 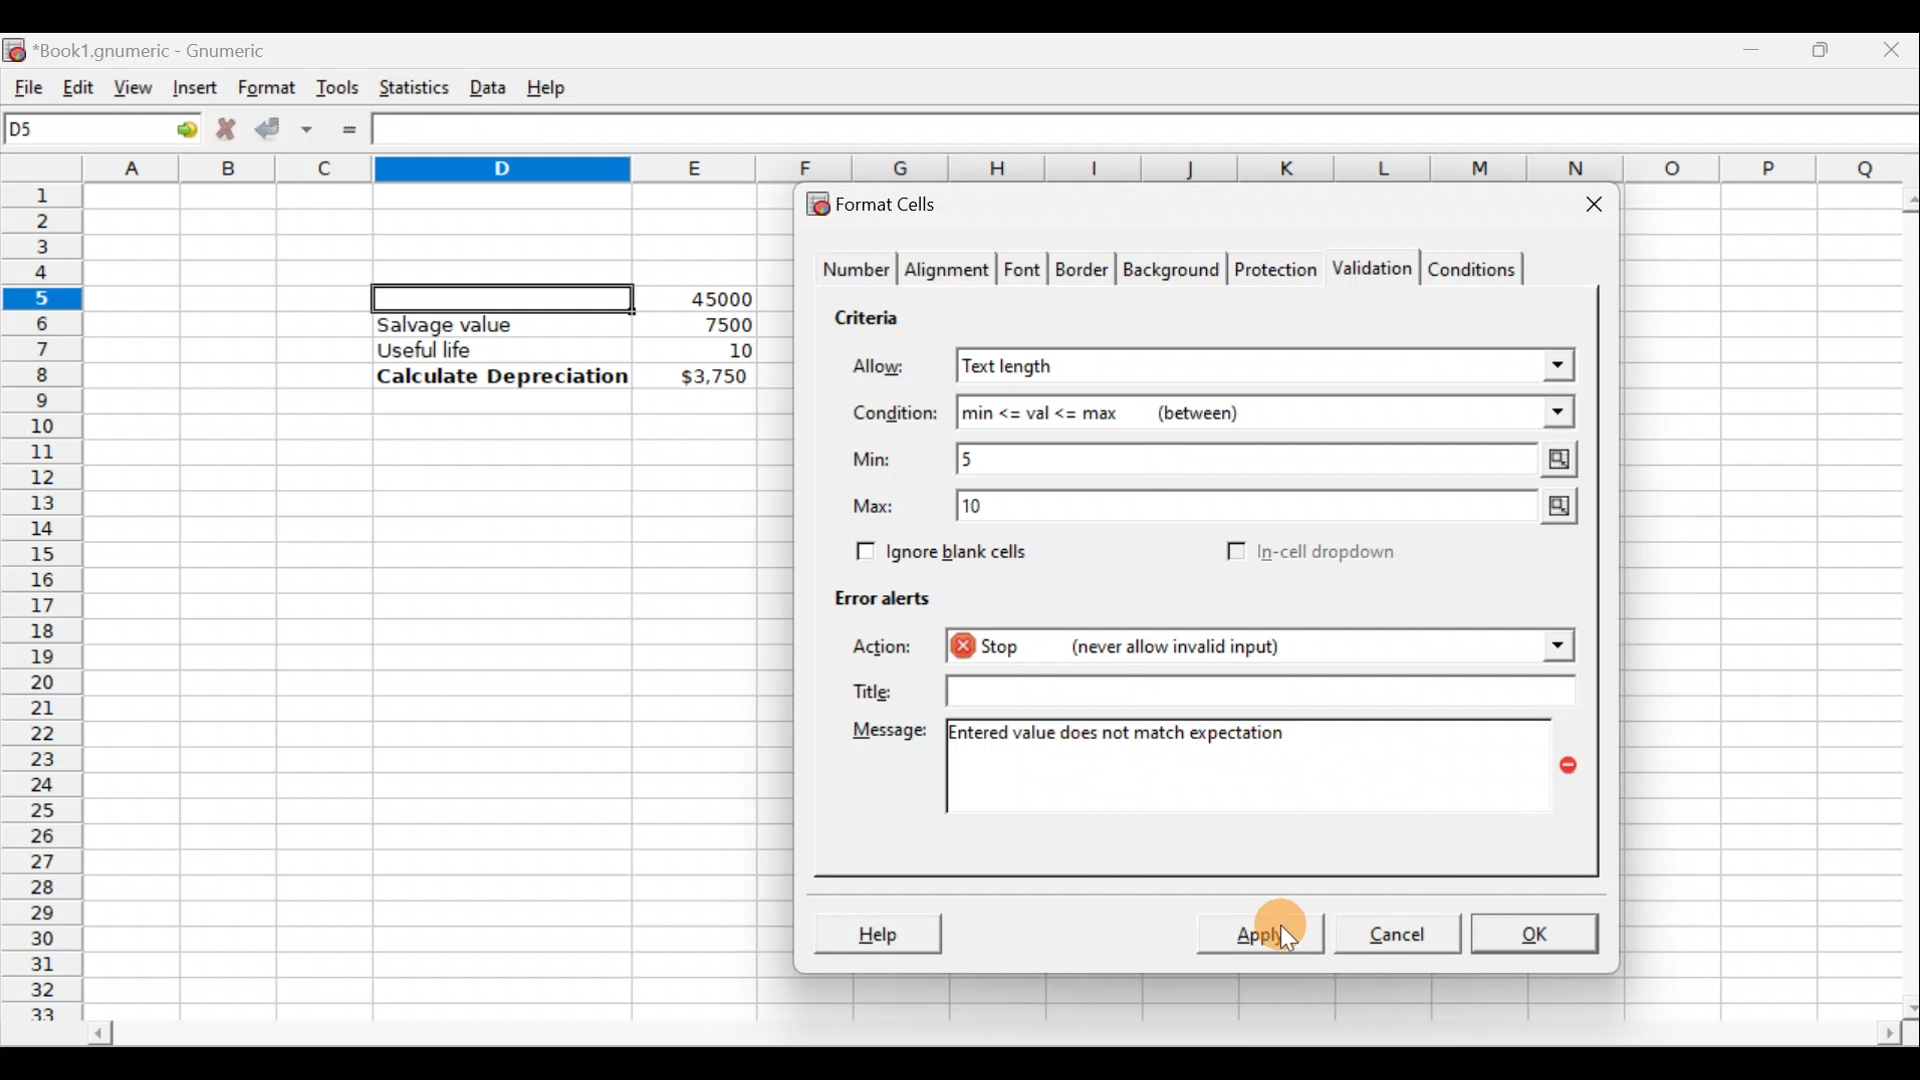 What do you see at coordinates (714, 299) in the screenshot?
I see `45000` at bounding box center [714, 299].